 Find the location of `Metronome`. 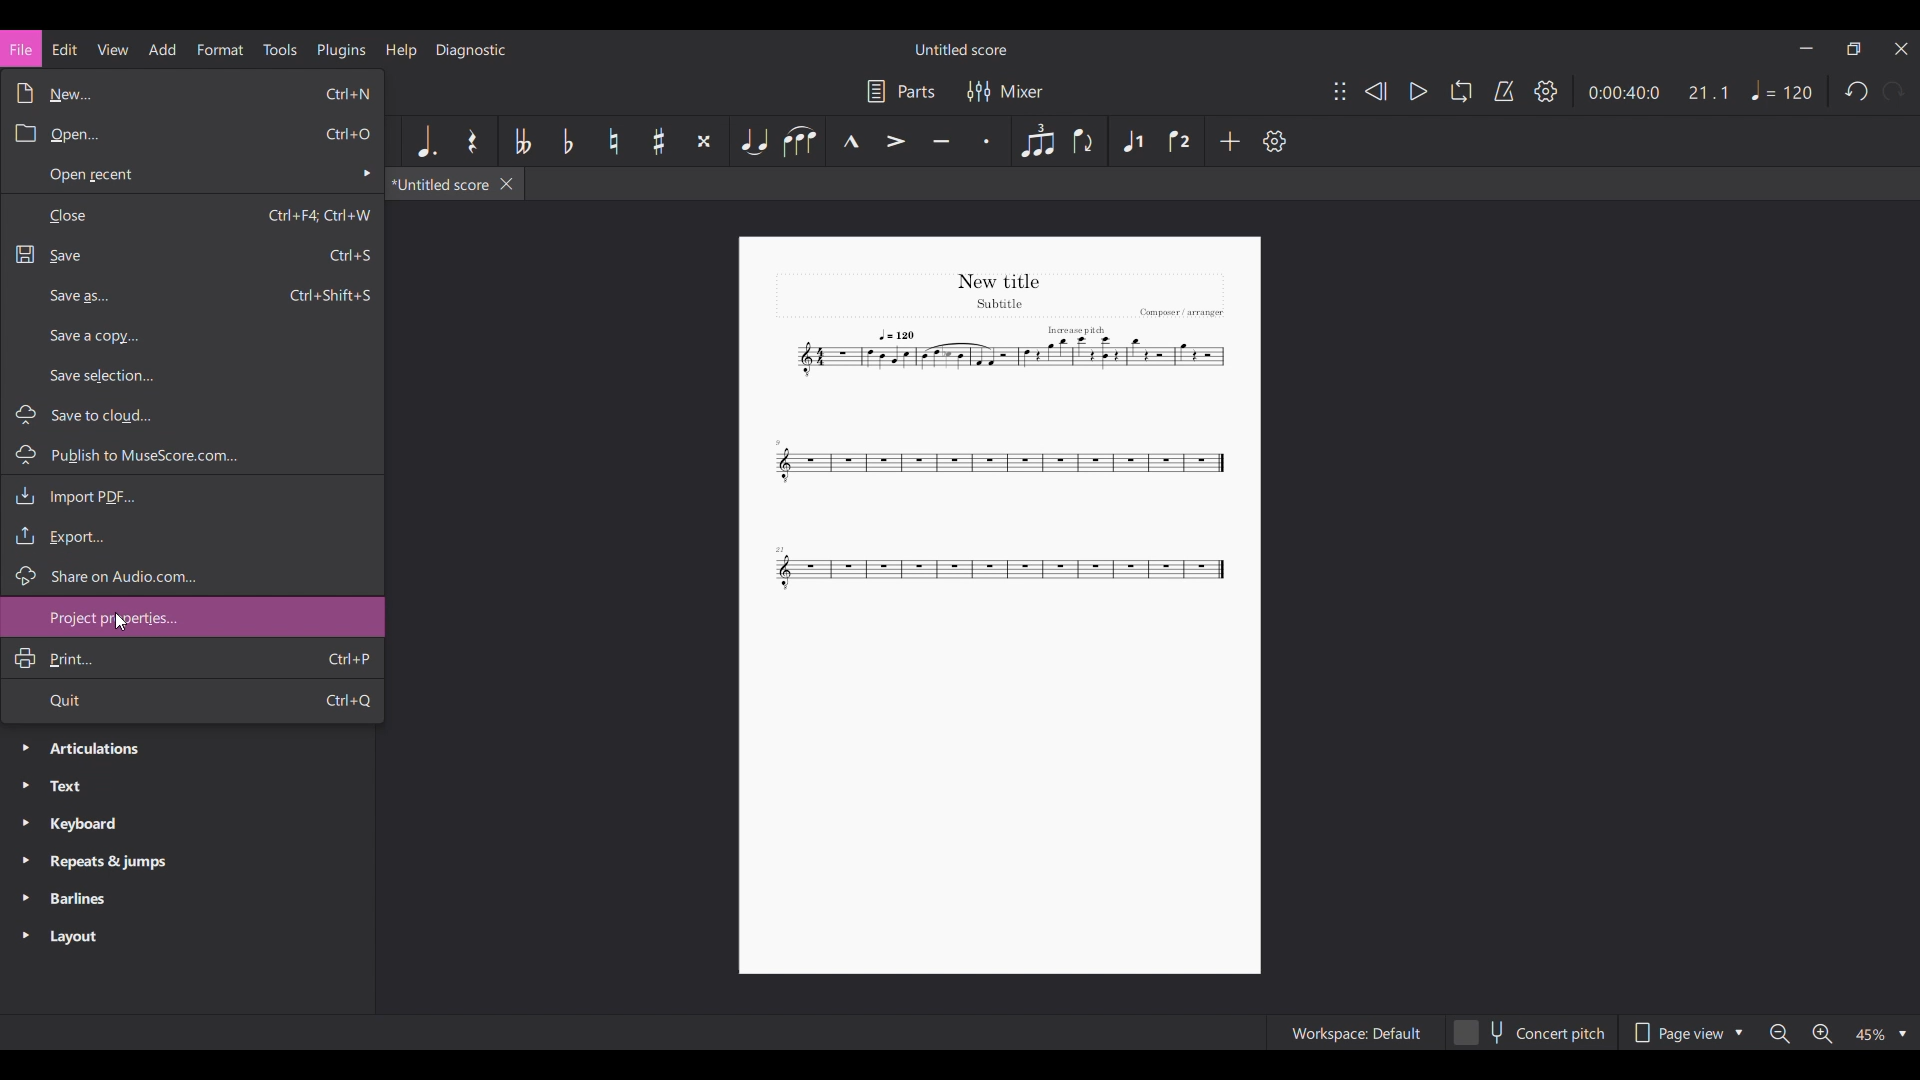

Metronome is located at coordinates (1504, 92).